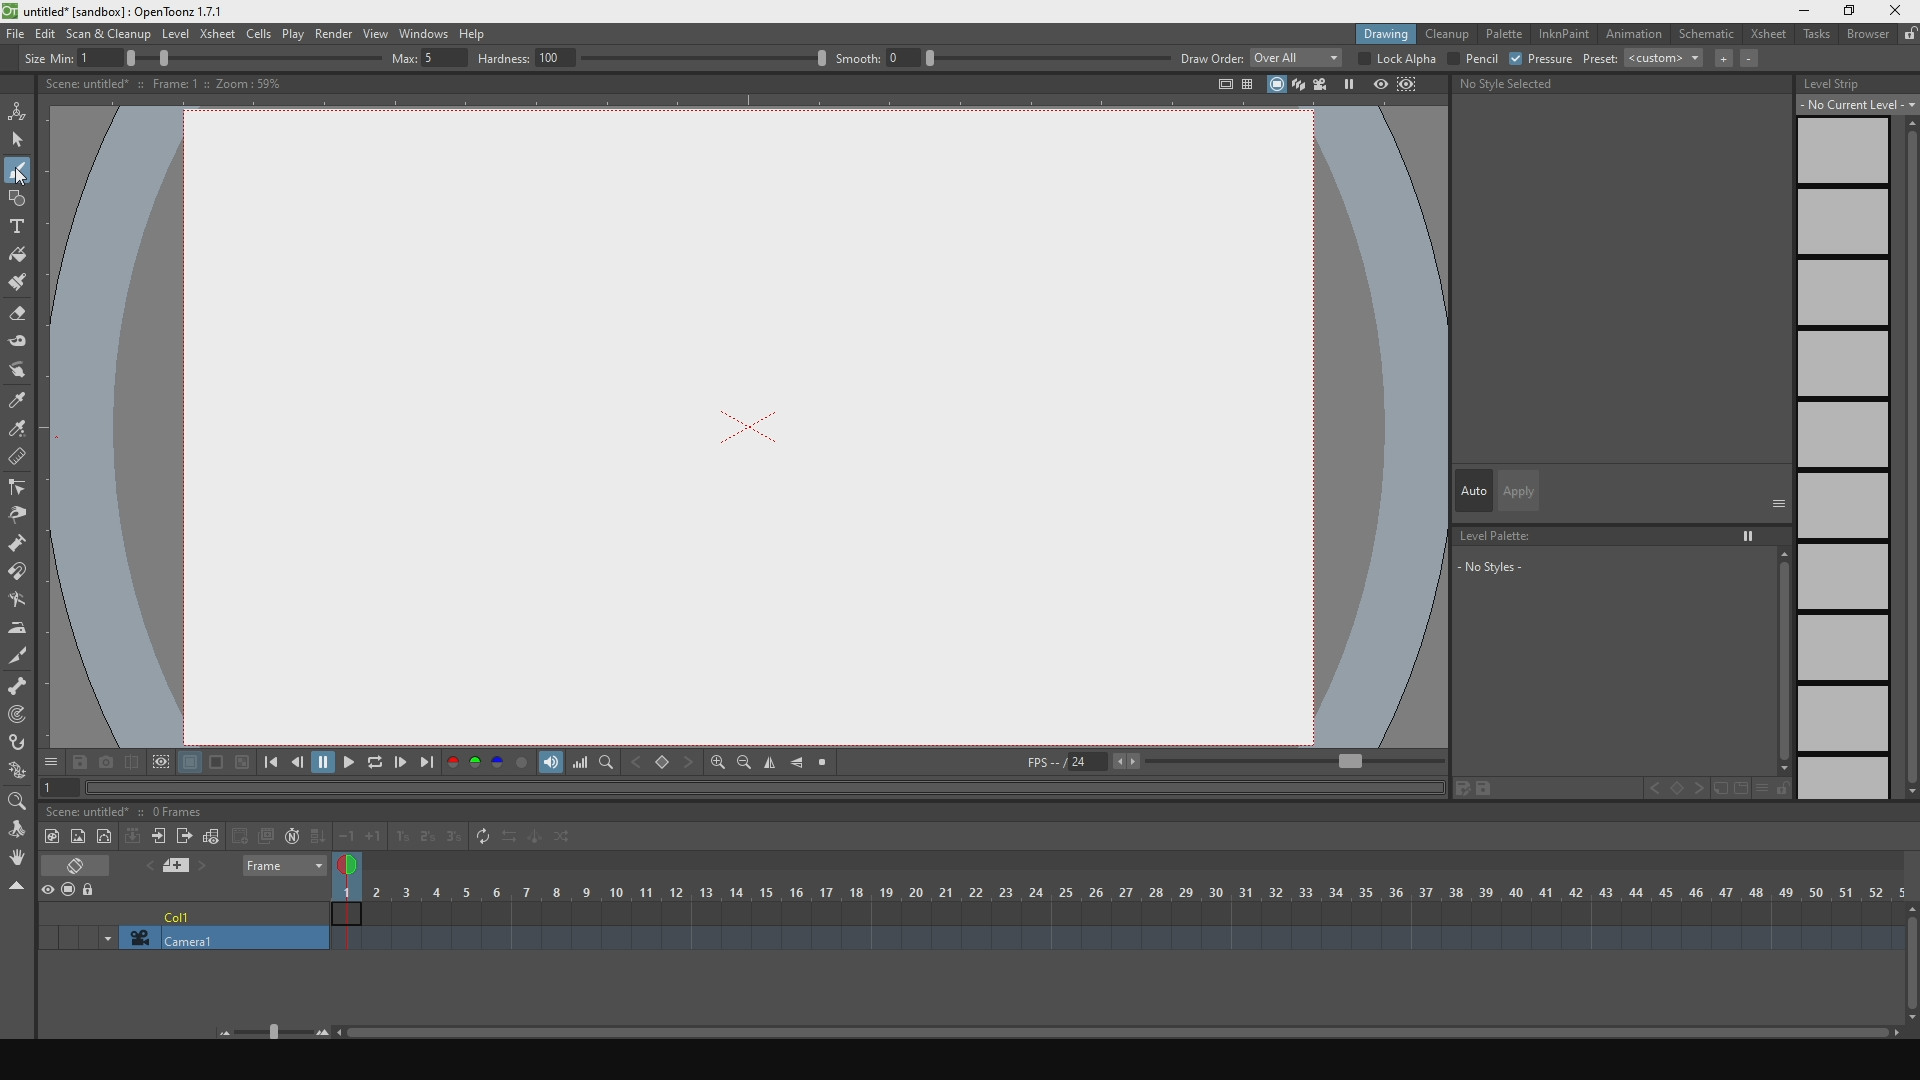 Image resolution: width=1920 pixels, height=1080 pixels. I want to click on cut, so click(18, 655).